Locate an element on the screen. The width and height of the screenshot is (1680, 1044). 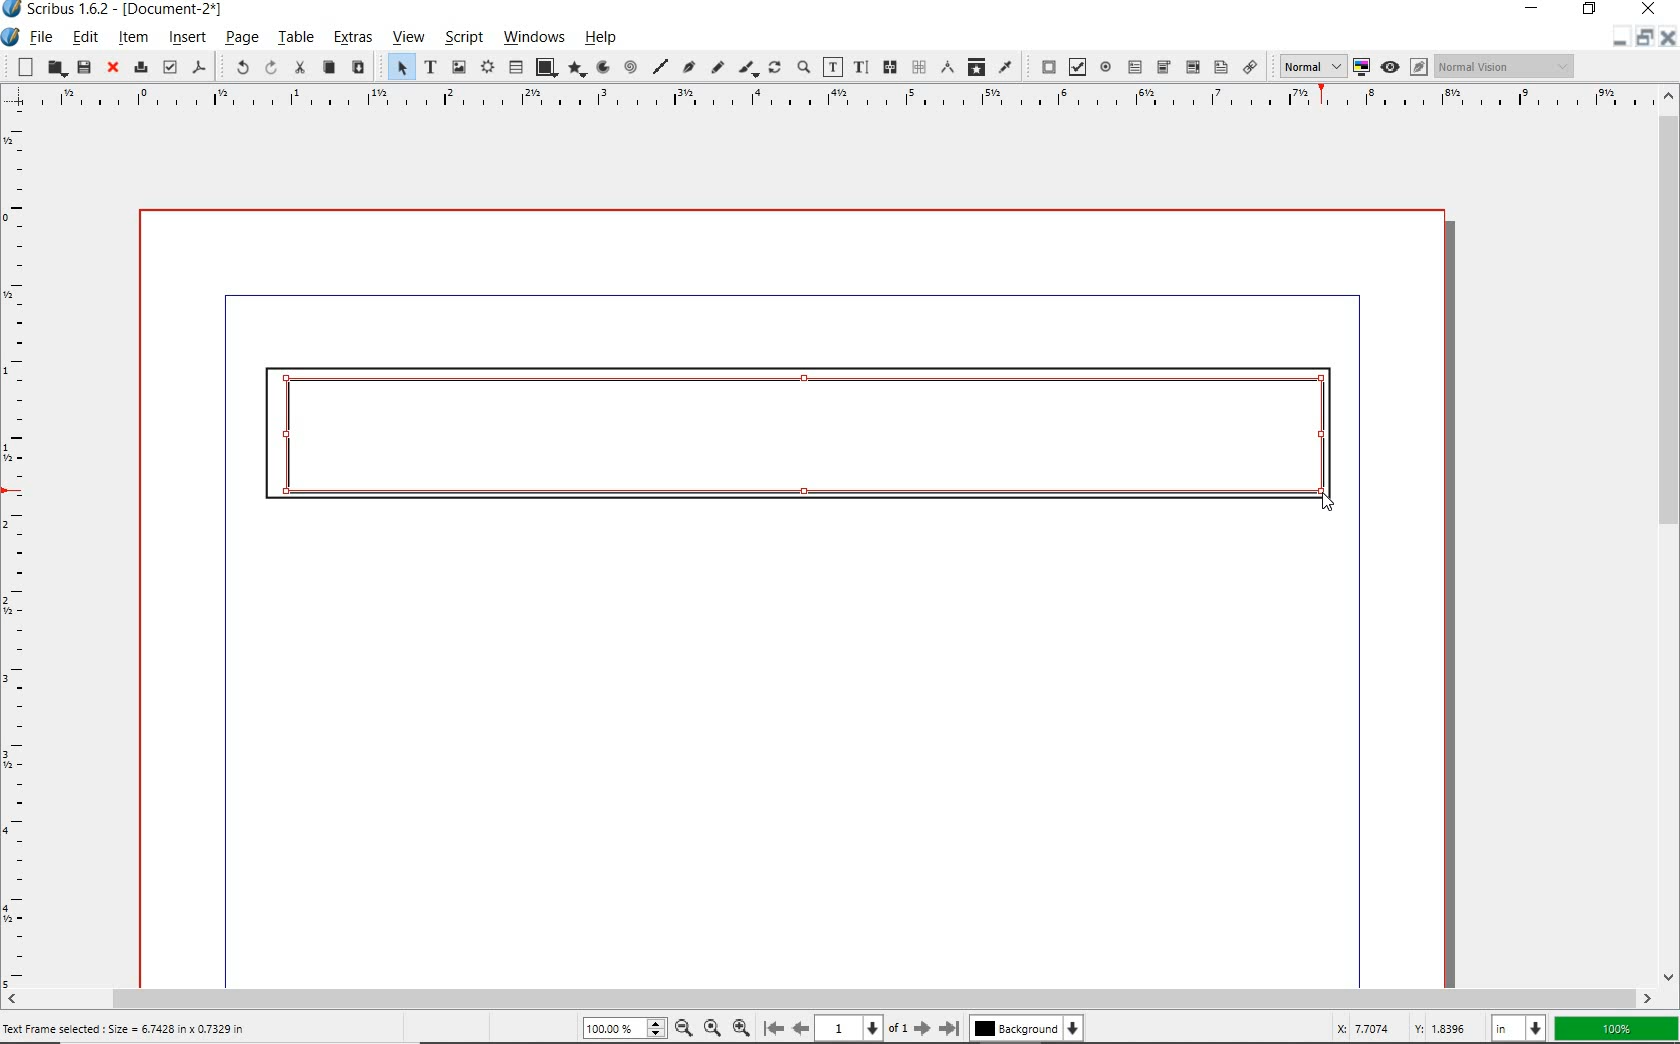
eye dropper is located at coordinates (1005, 68).